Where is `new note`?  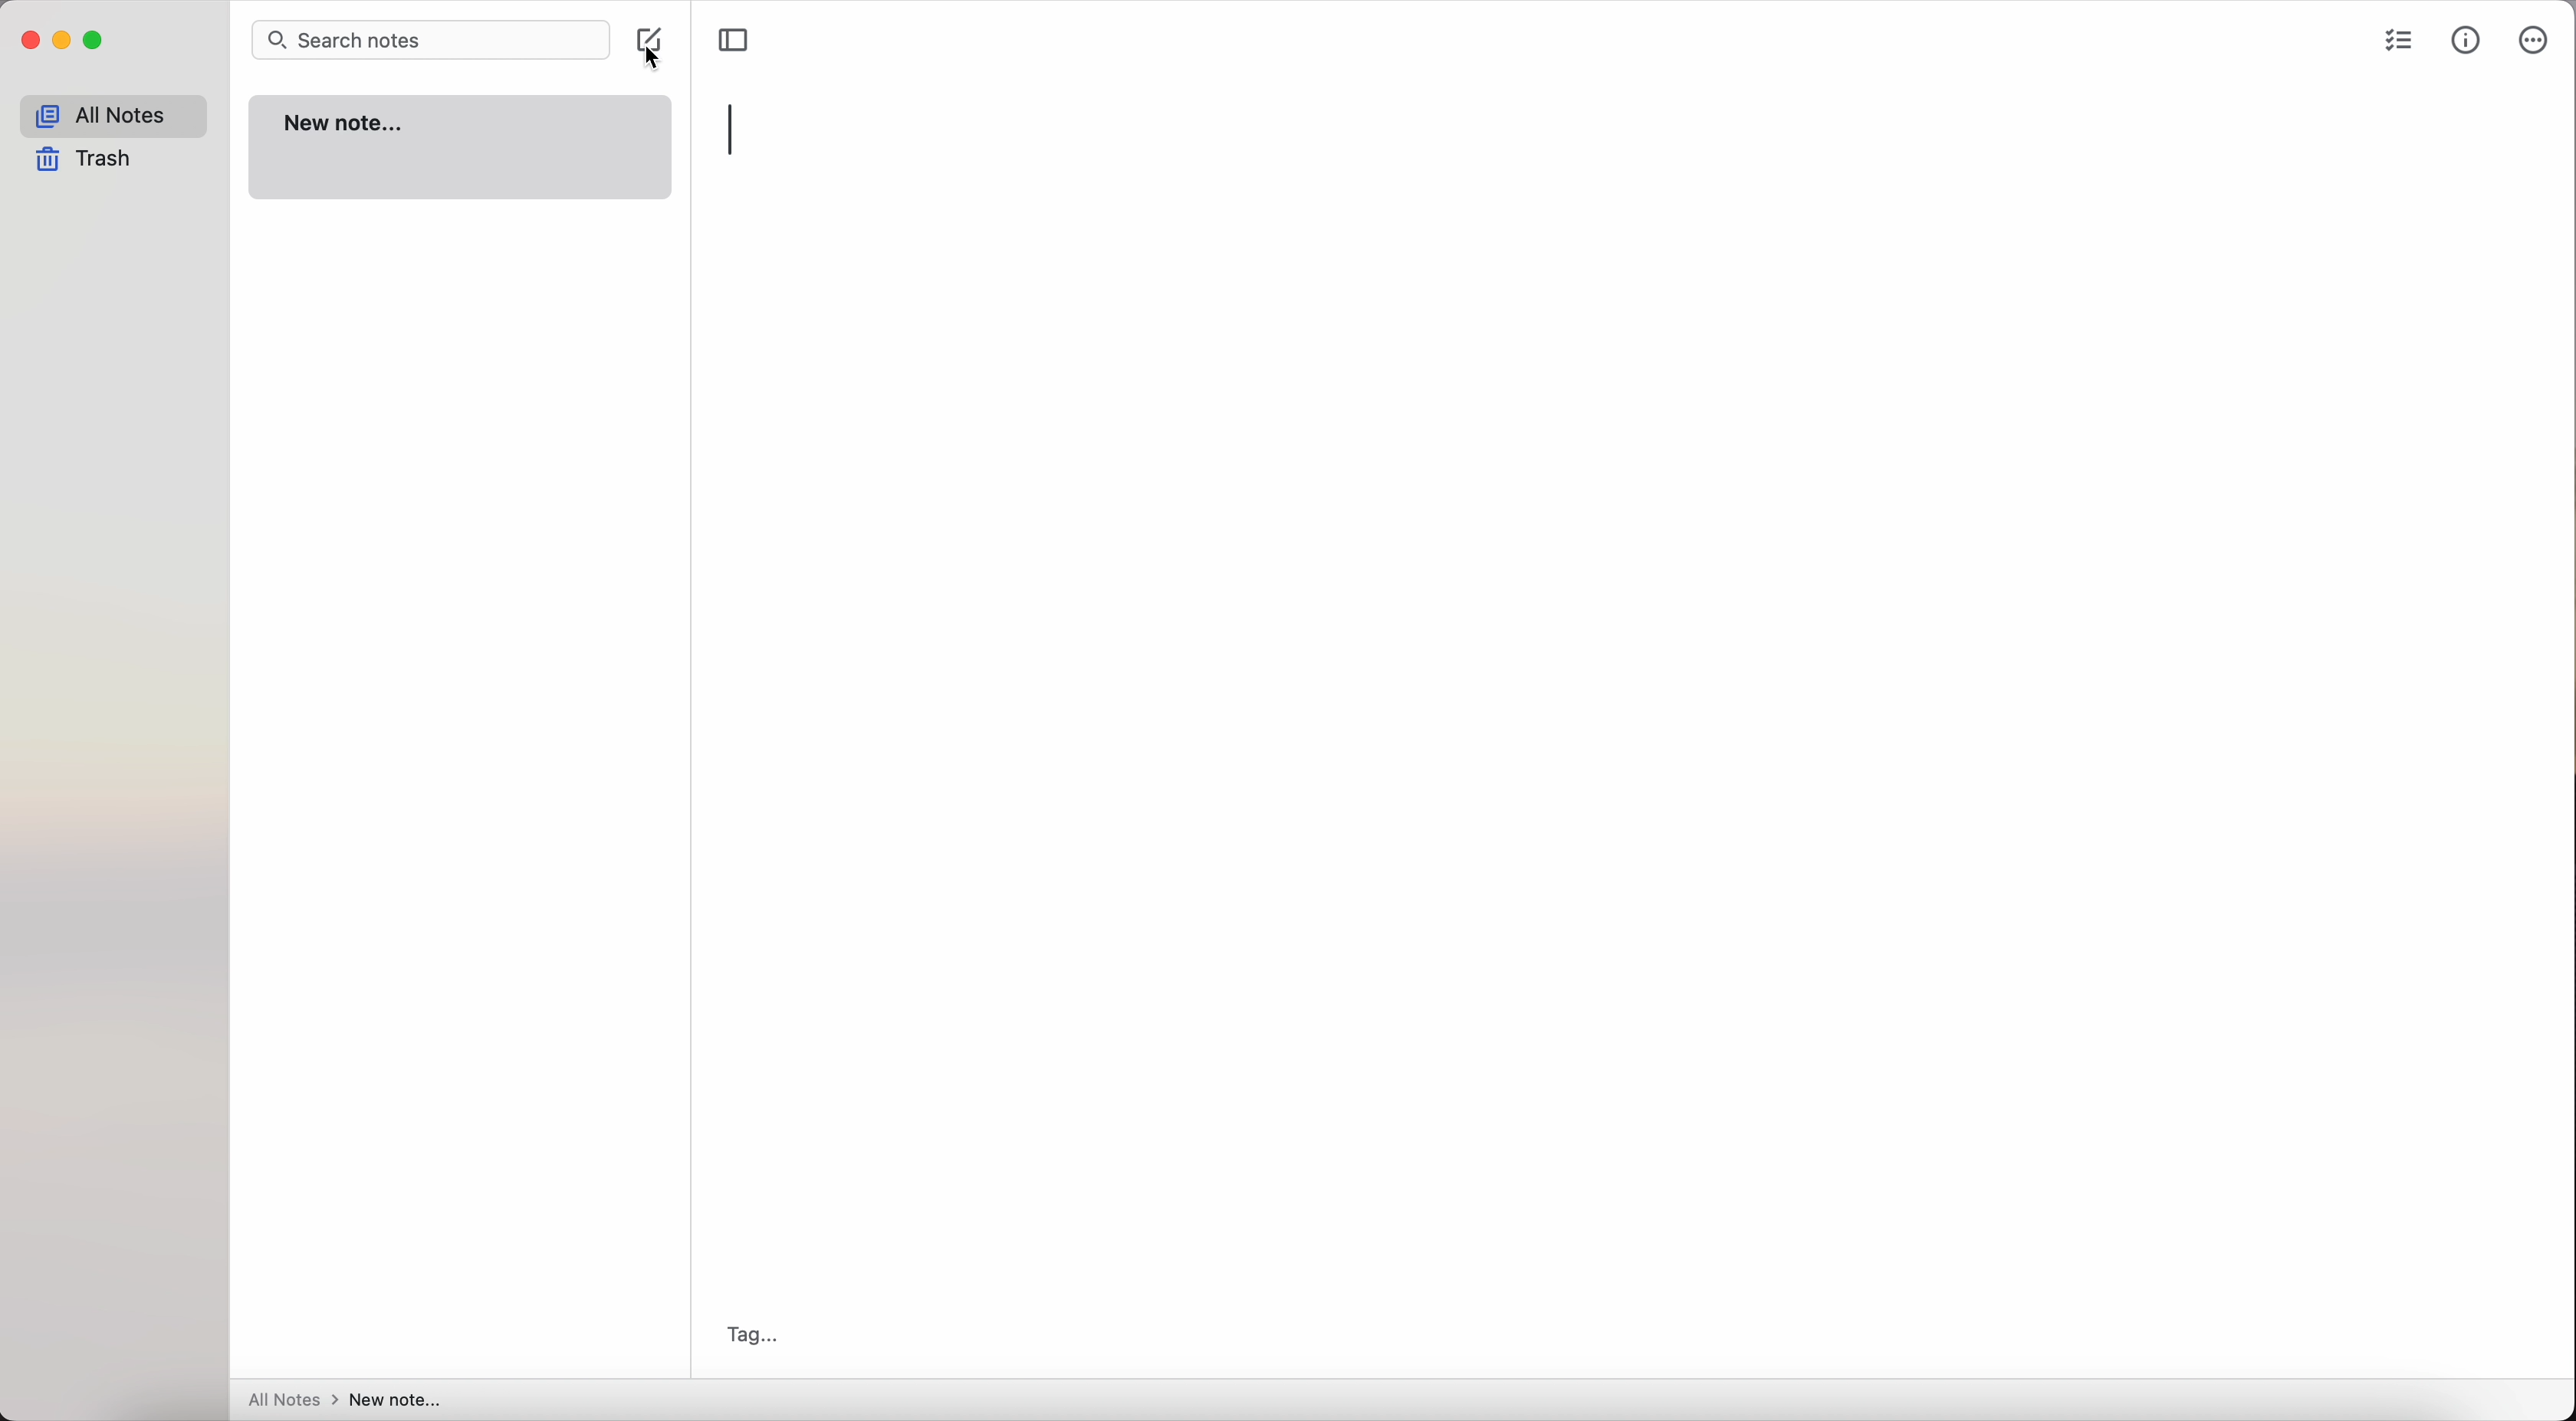 new note is located at coordinates (462, 149).